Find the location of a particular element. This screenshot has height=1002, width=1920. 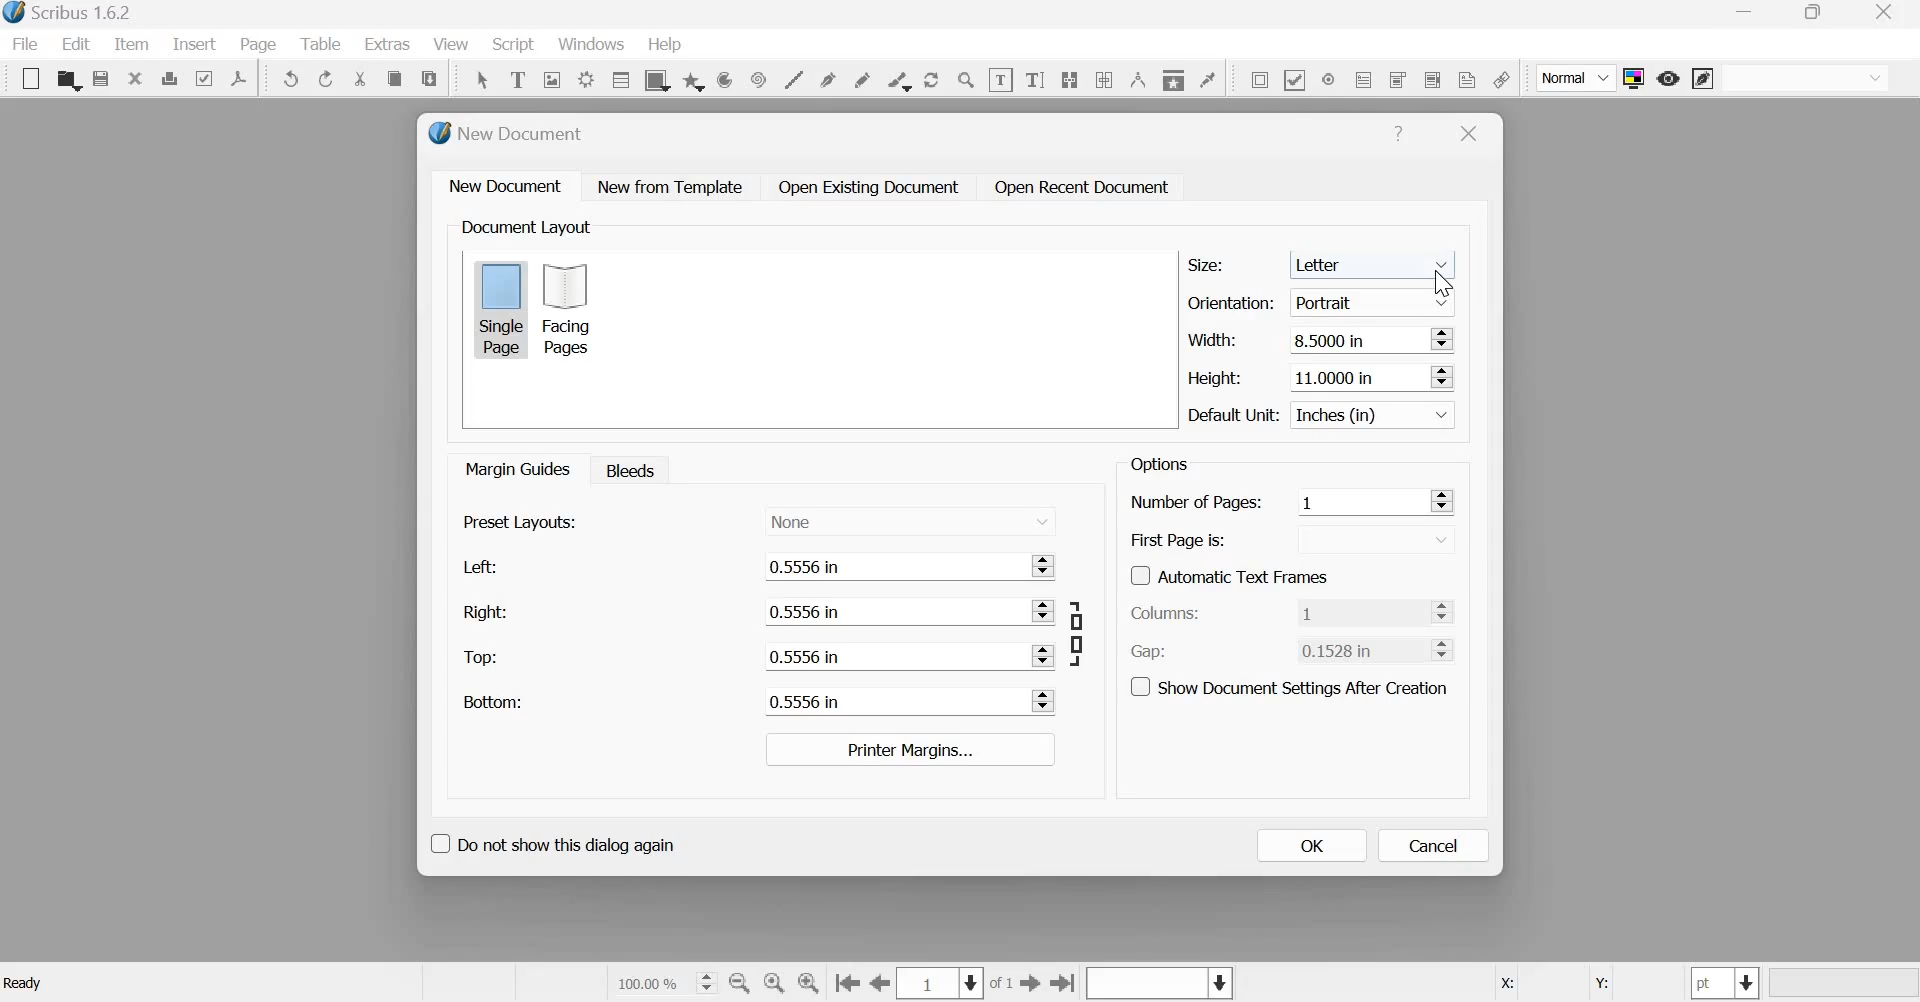

minimize is located at coordinates (1747, 14).